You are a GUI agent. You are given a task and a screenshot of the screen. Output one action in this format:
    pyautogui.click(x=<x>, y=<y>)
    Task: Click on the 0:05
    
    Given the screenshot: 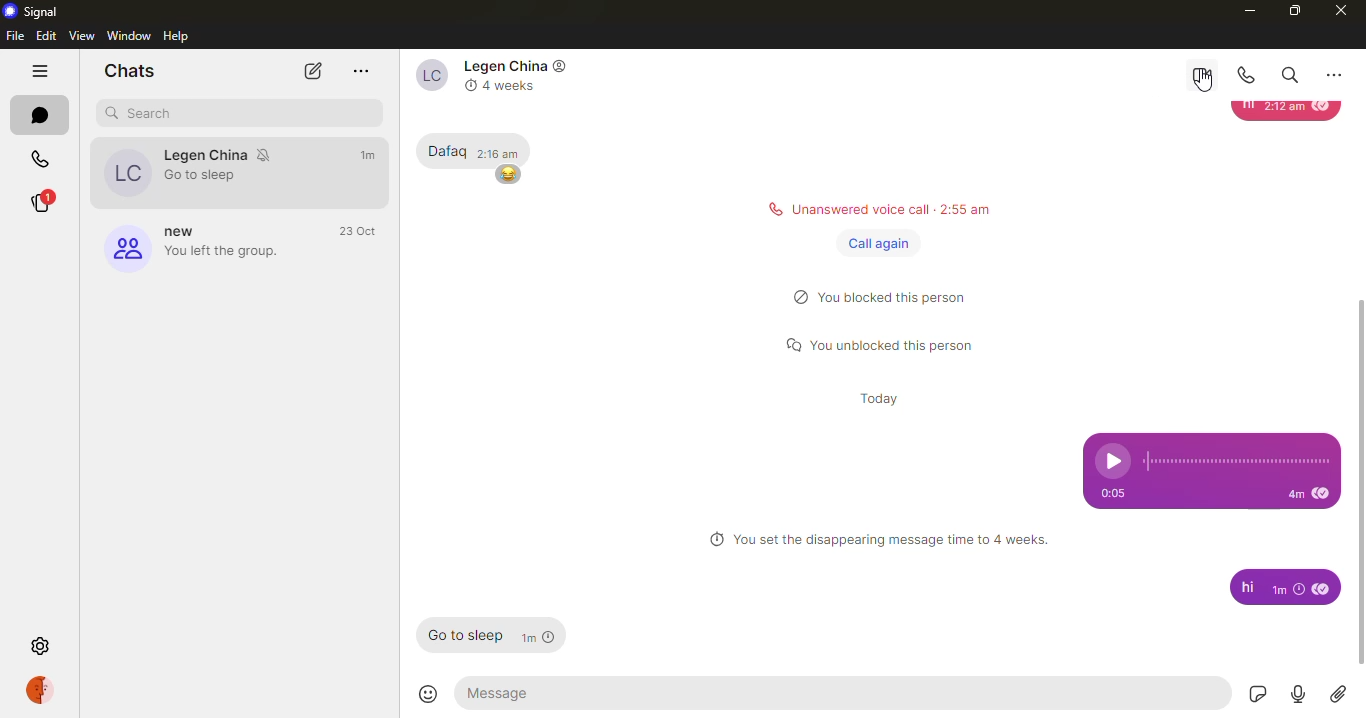 What is the action you would take?
    pyautogui.click(x=1110, y=495)
    